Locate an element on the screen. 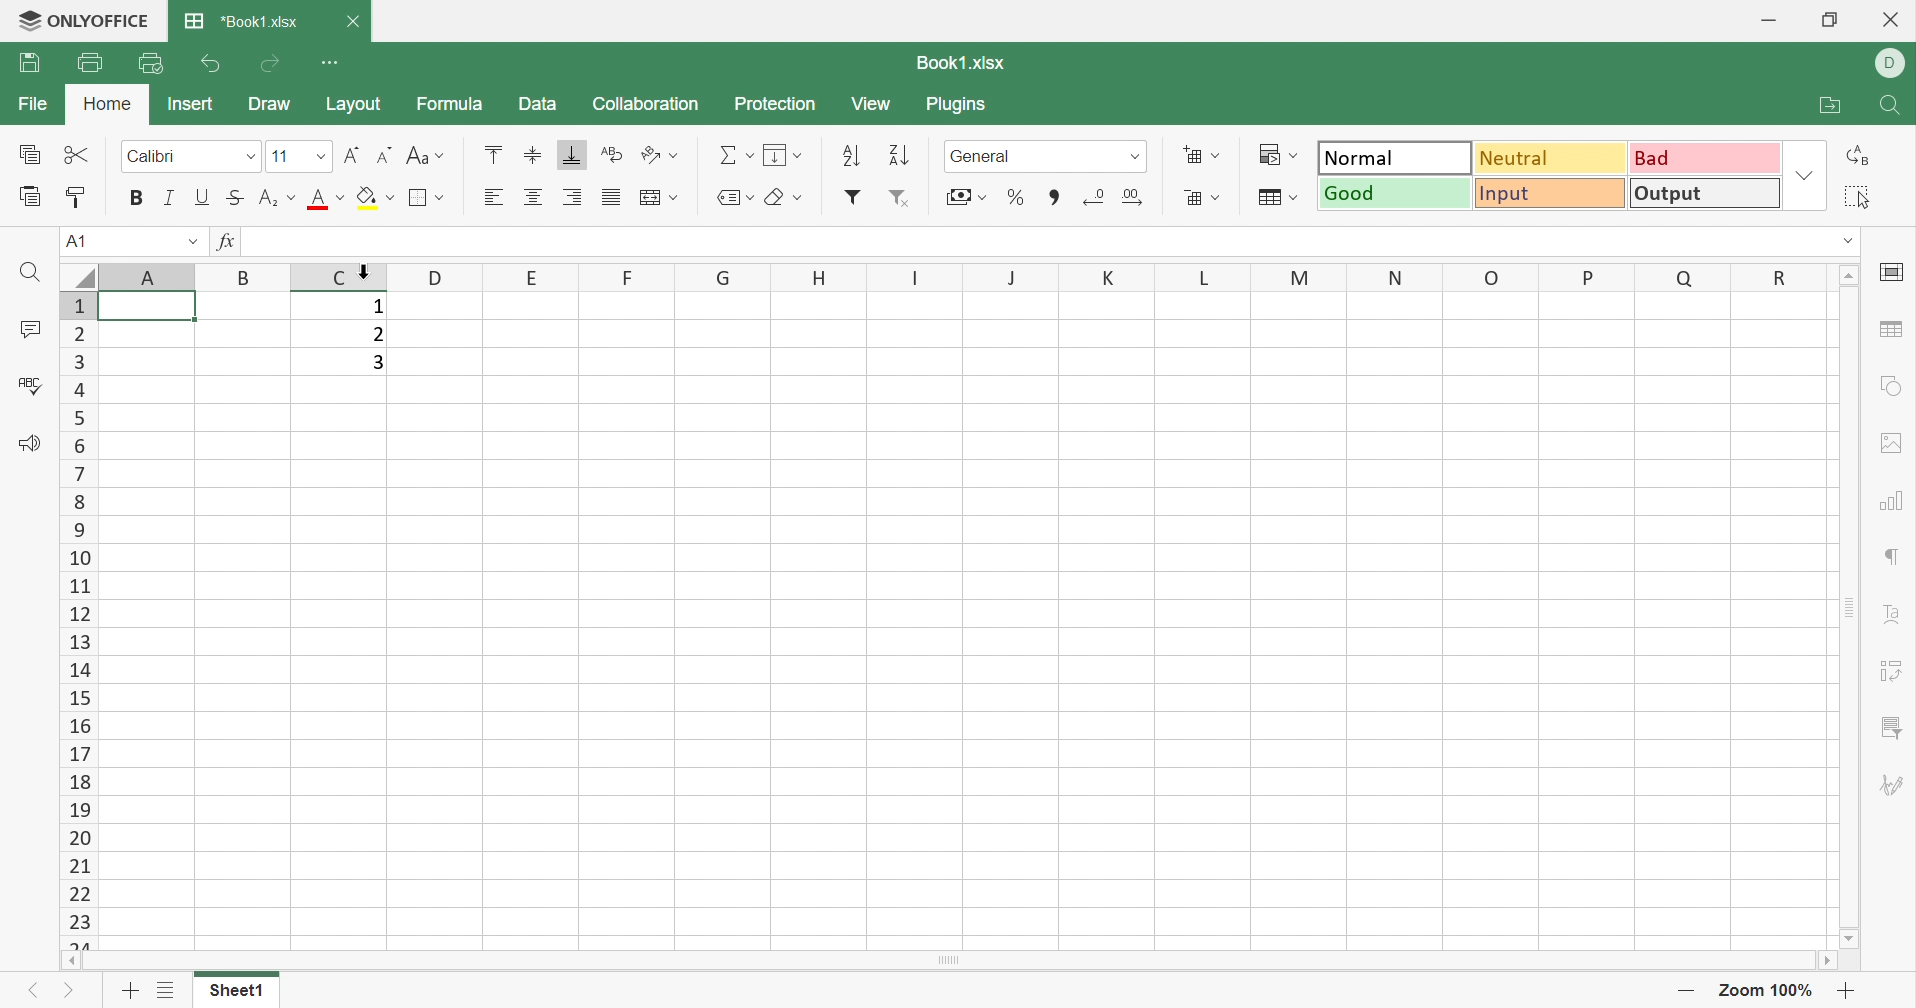 The image size is (1916, 1008). View is located at coordinates (871, 104).